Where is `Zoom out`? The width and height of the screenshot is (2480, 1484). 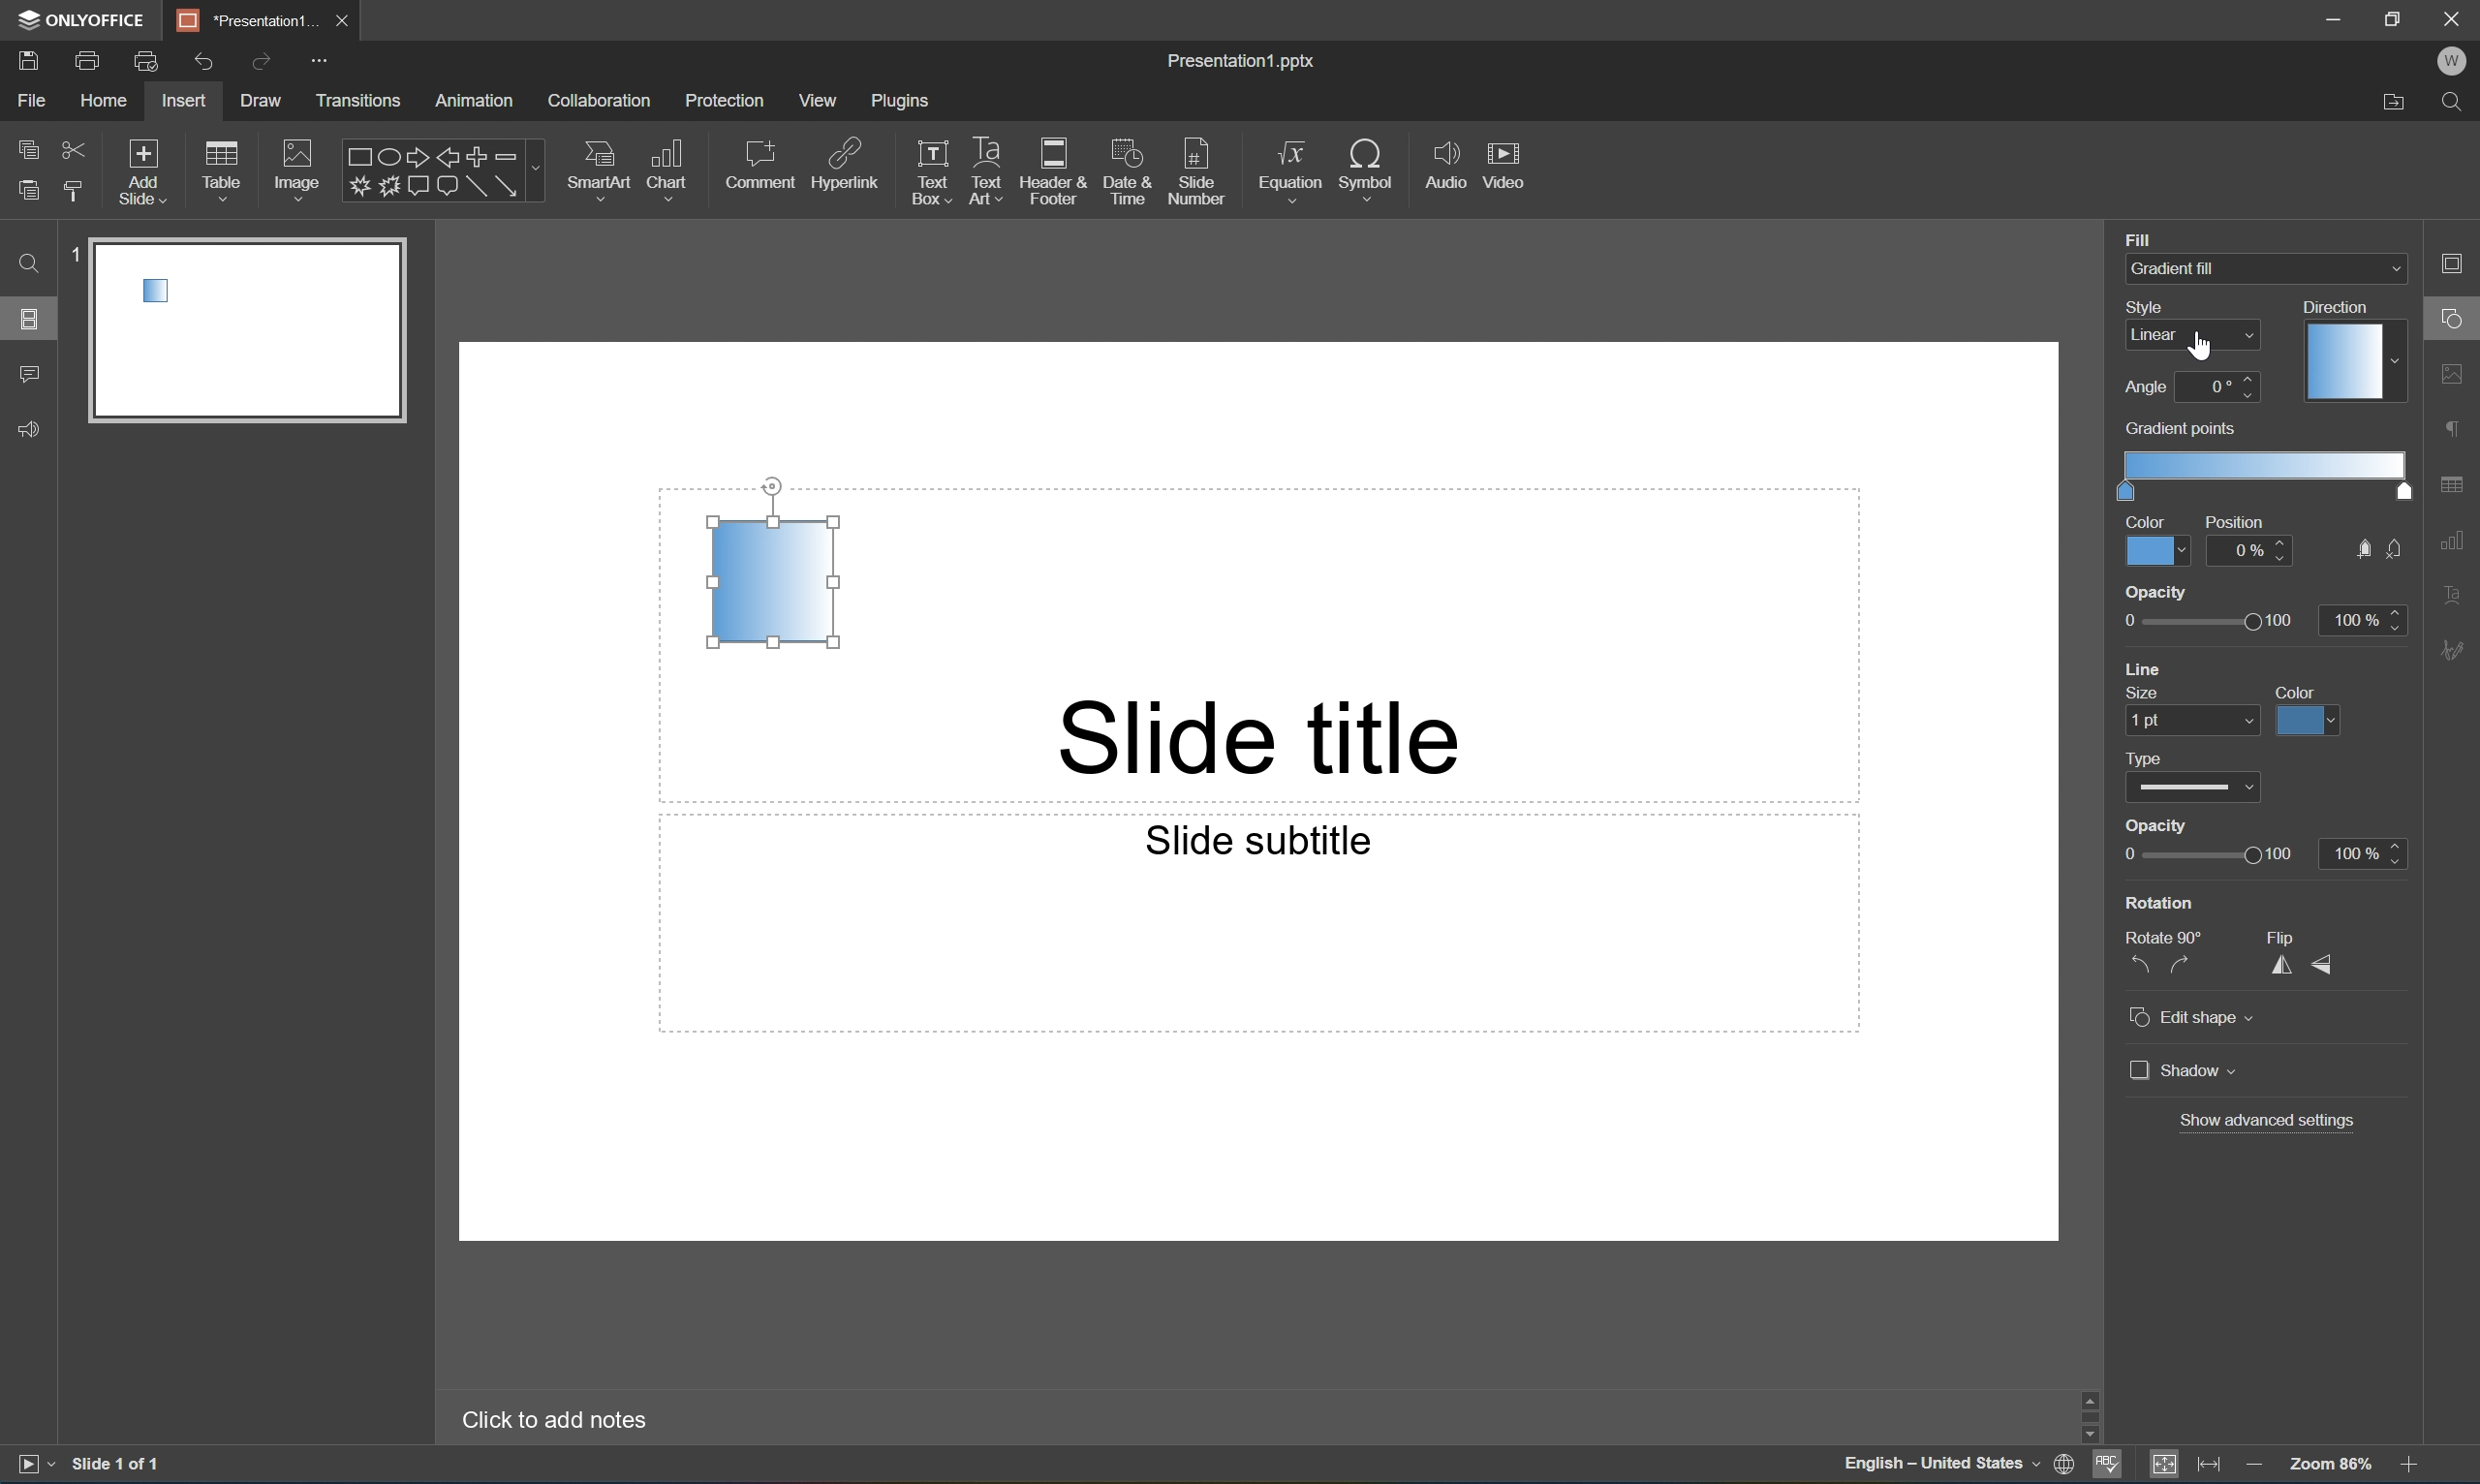
Zoom out is located at coordinates (2249, 1461).